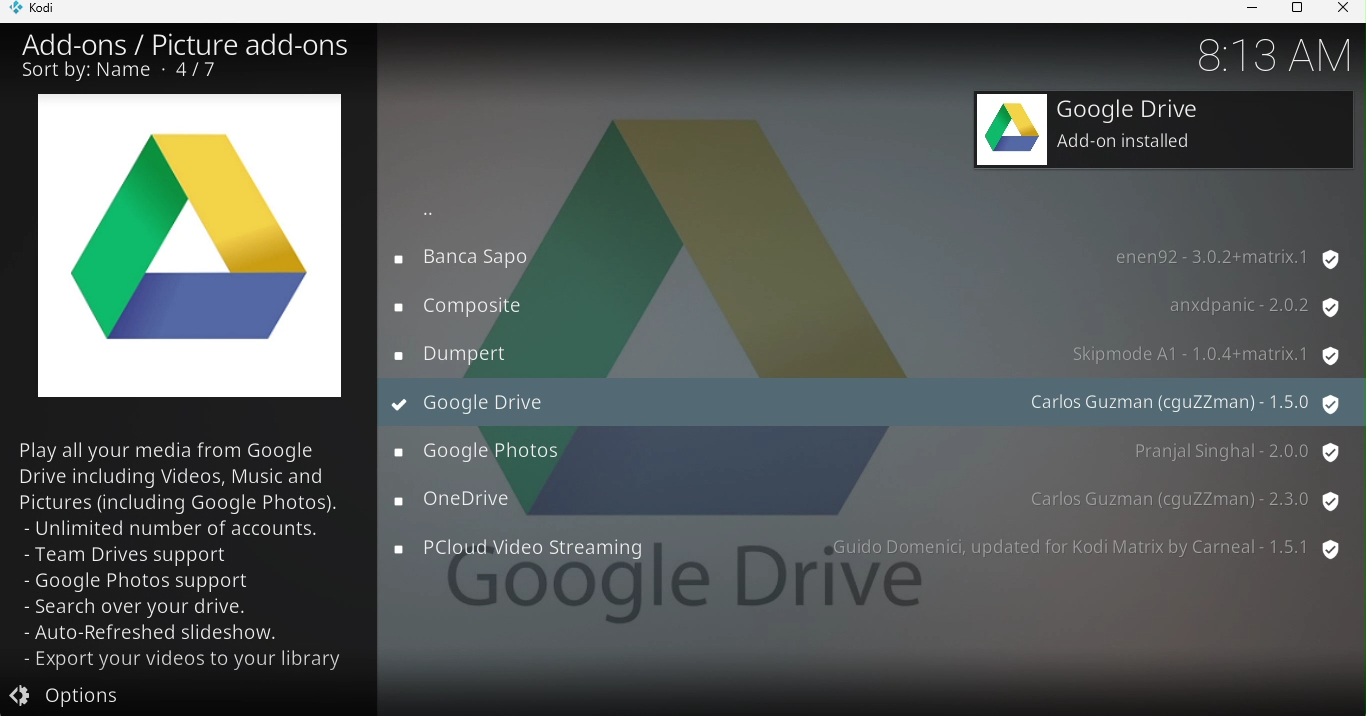 This screenshot has height=716, width=1366. What do you see at coordinates (1342, 11) in the screenshot?
I see `Close` at bounding box center [1342, 11].